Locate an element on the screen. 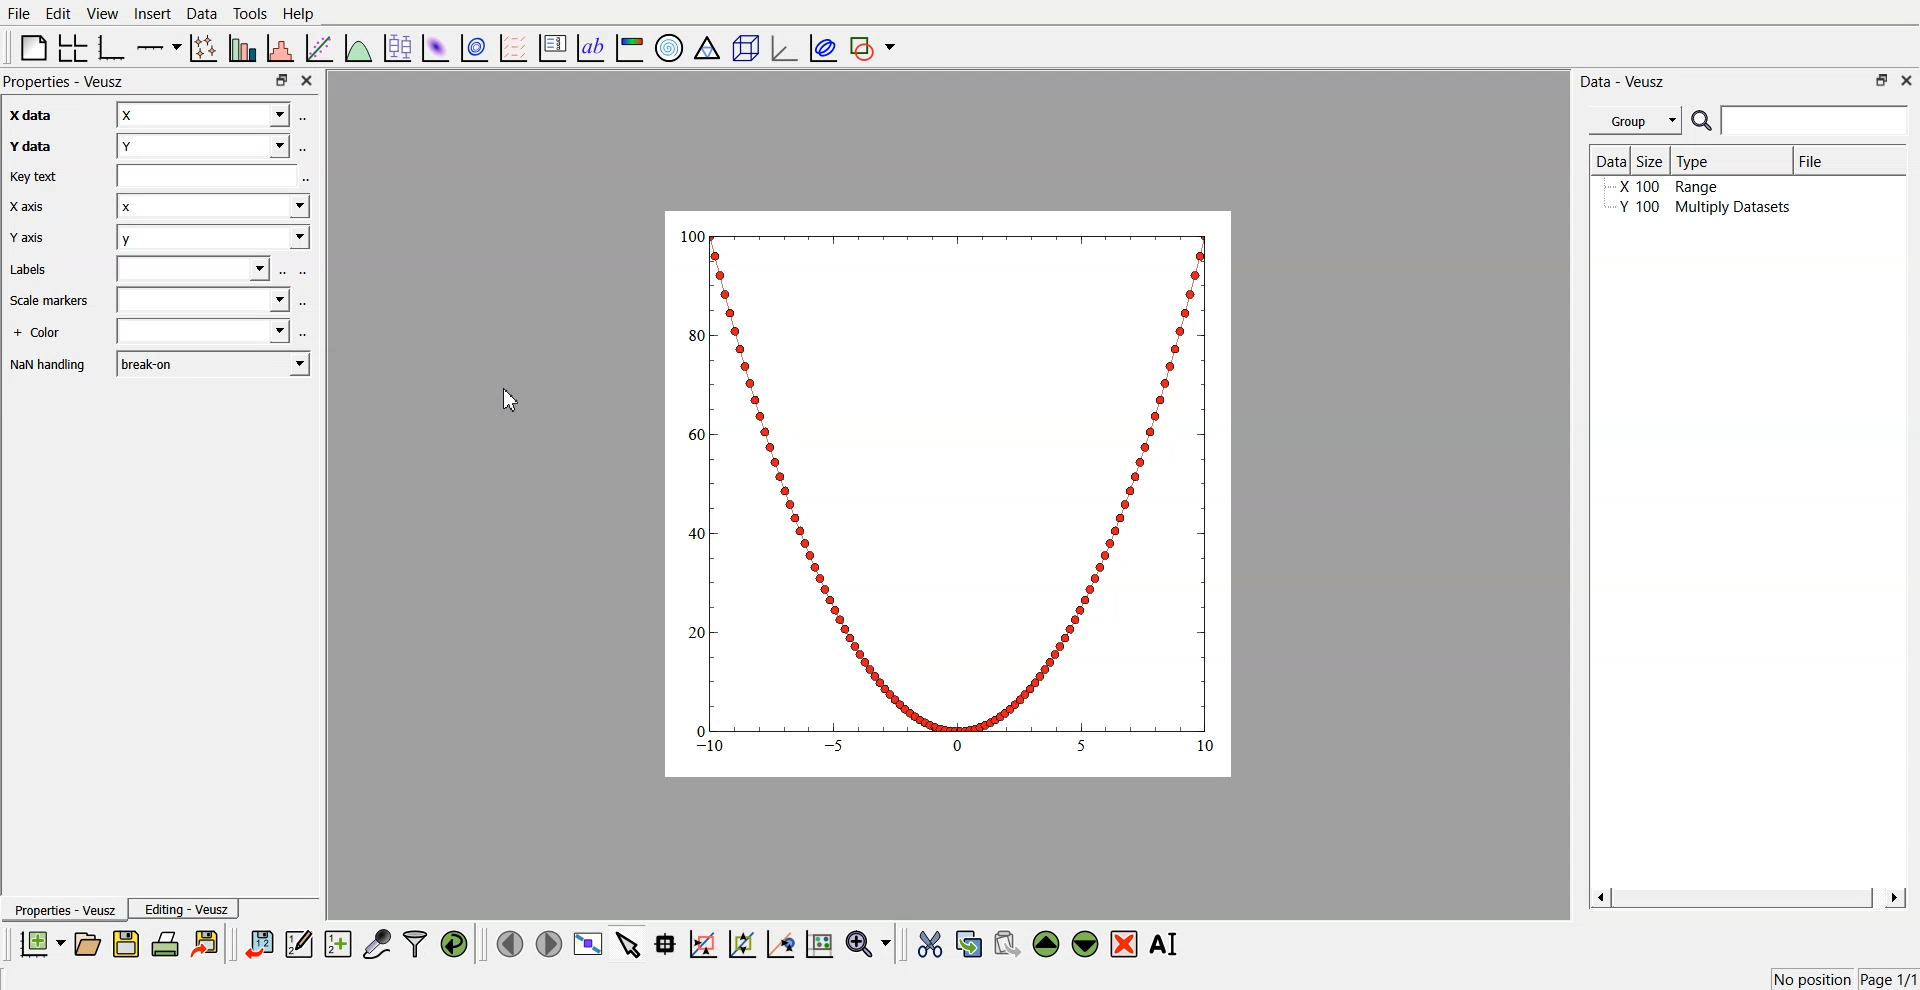  edit and enter data points is located at coordinates (299, 946).